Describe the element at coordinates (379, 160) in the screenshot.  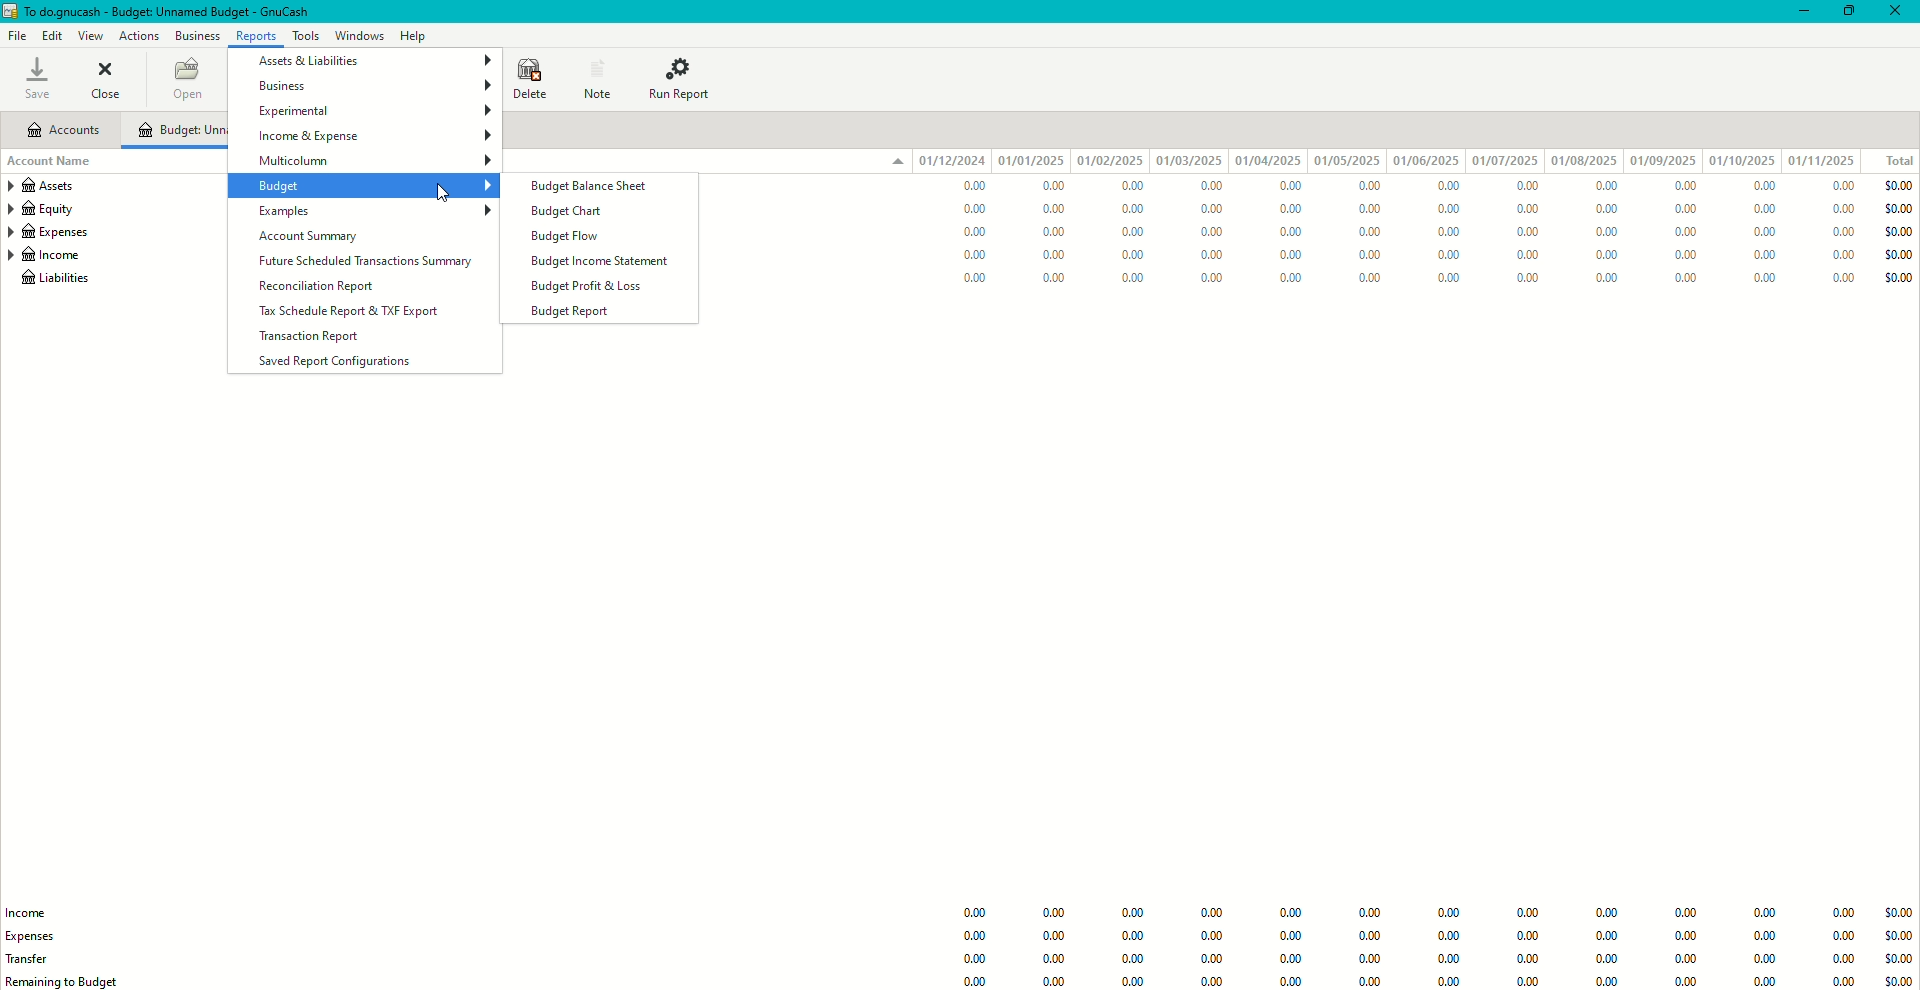
I see `Multicolumn` at that location.